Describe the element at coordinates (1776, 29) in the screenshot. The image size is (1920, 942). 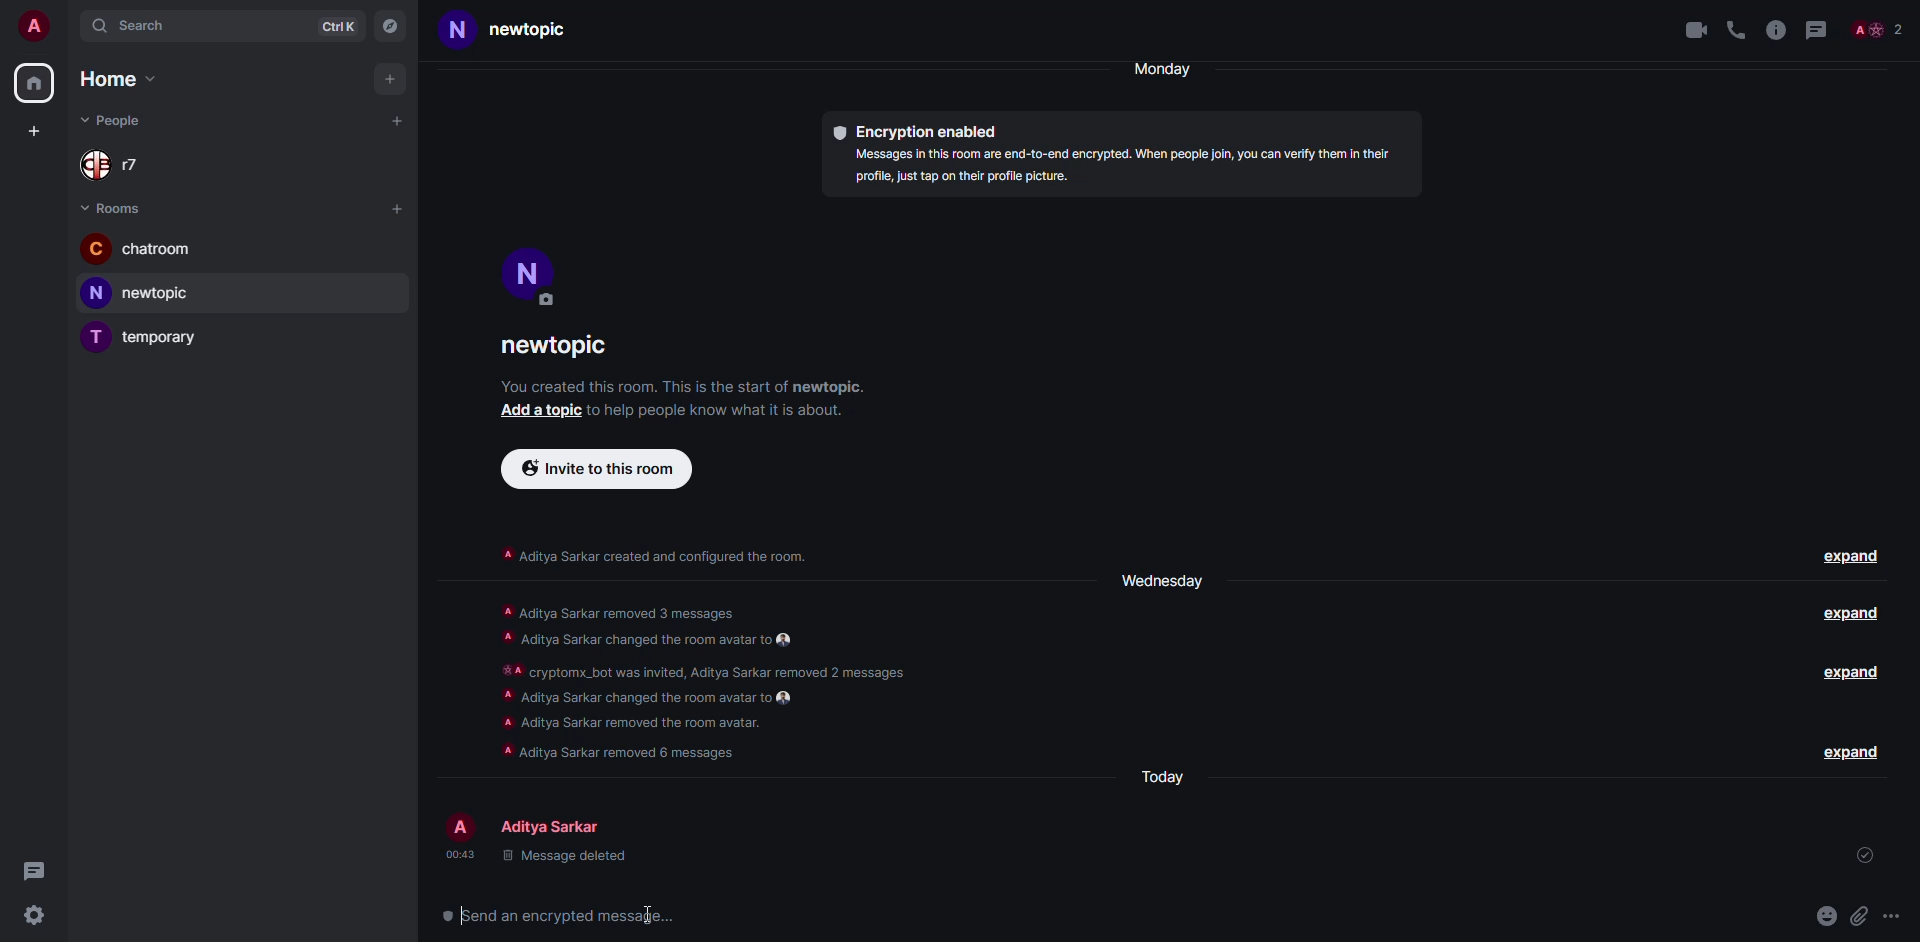
I see `info` at that location.